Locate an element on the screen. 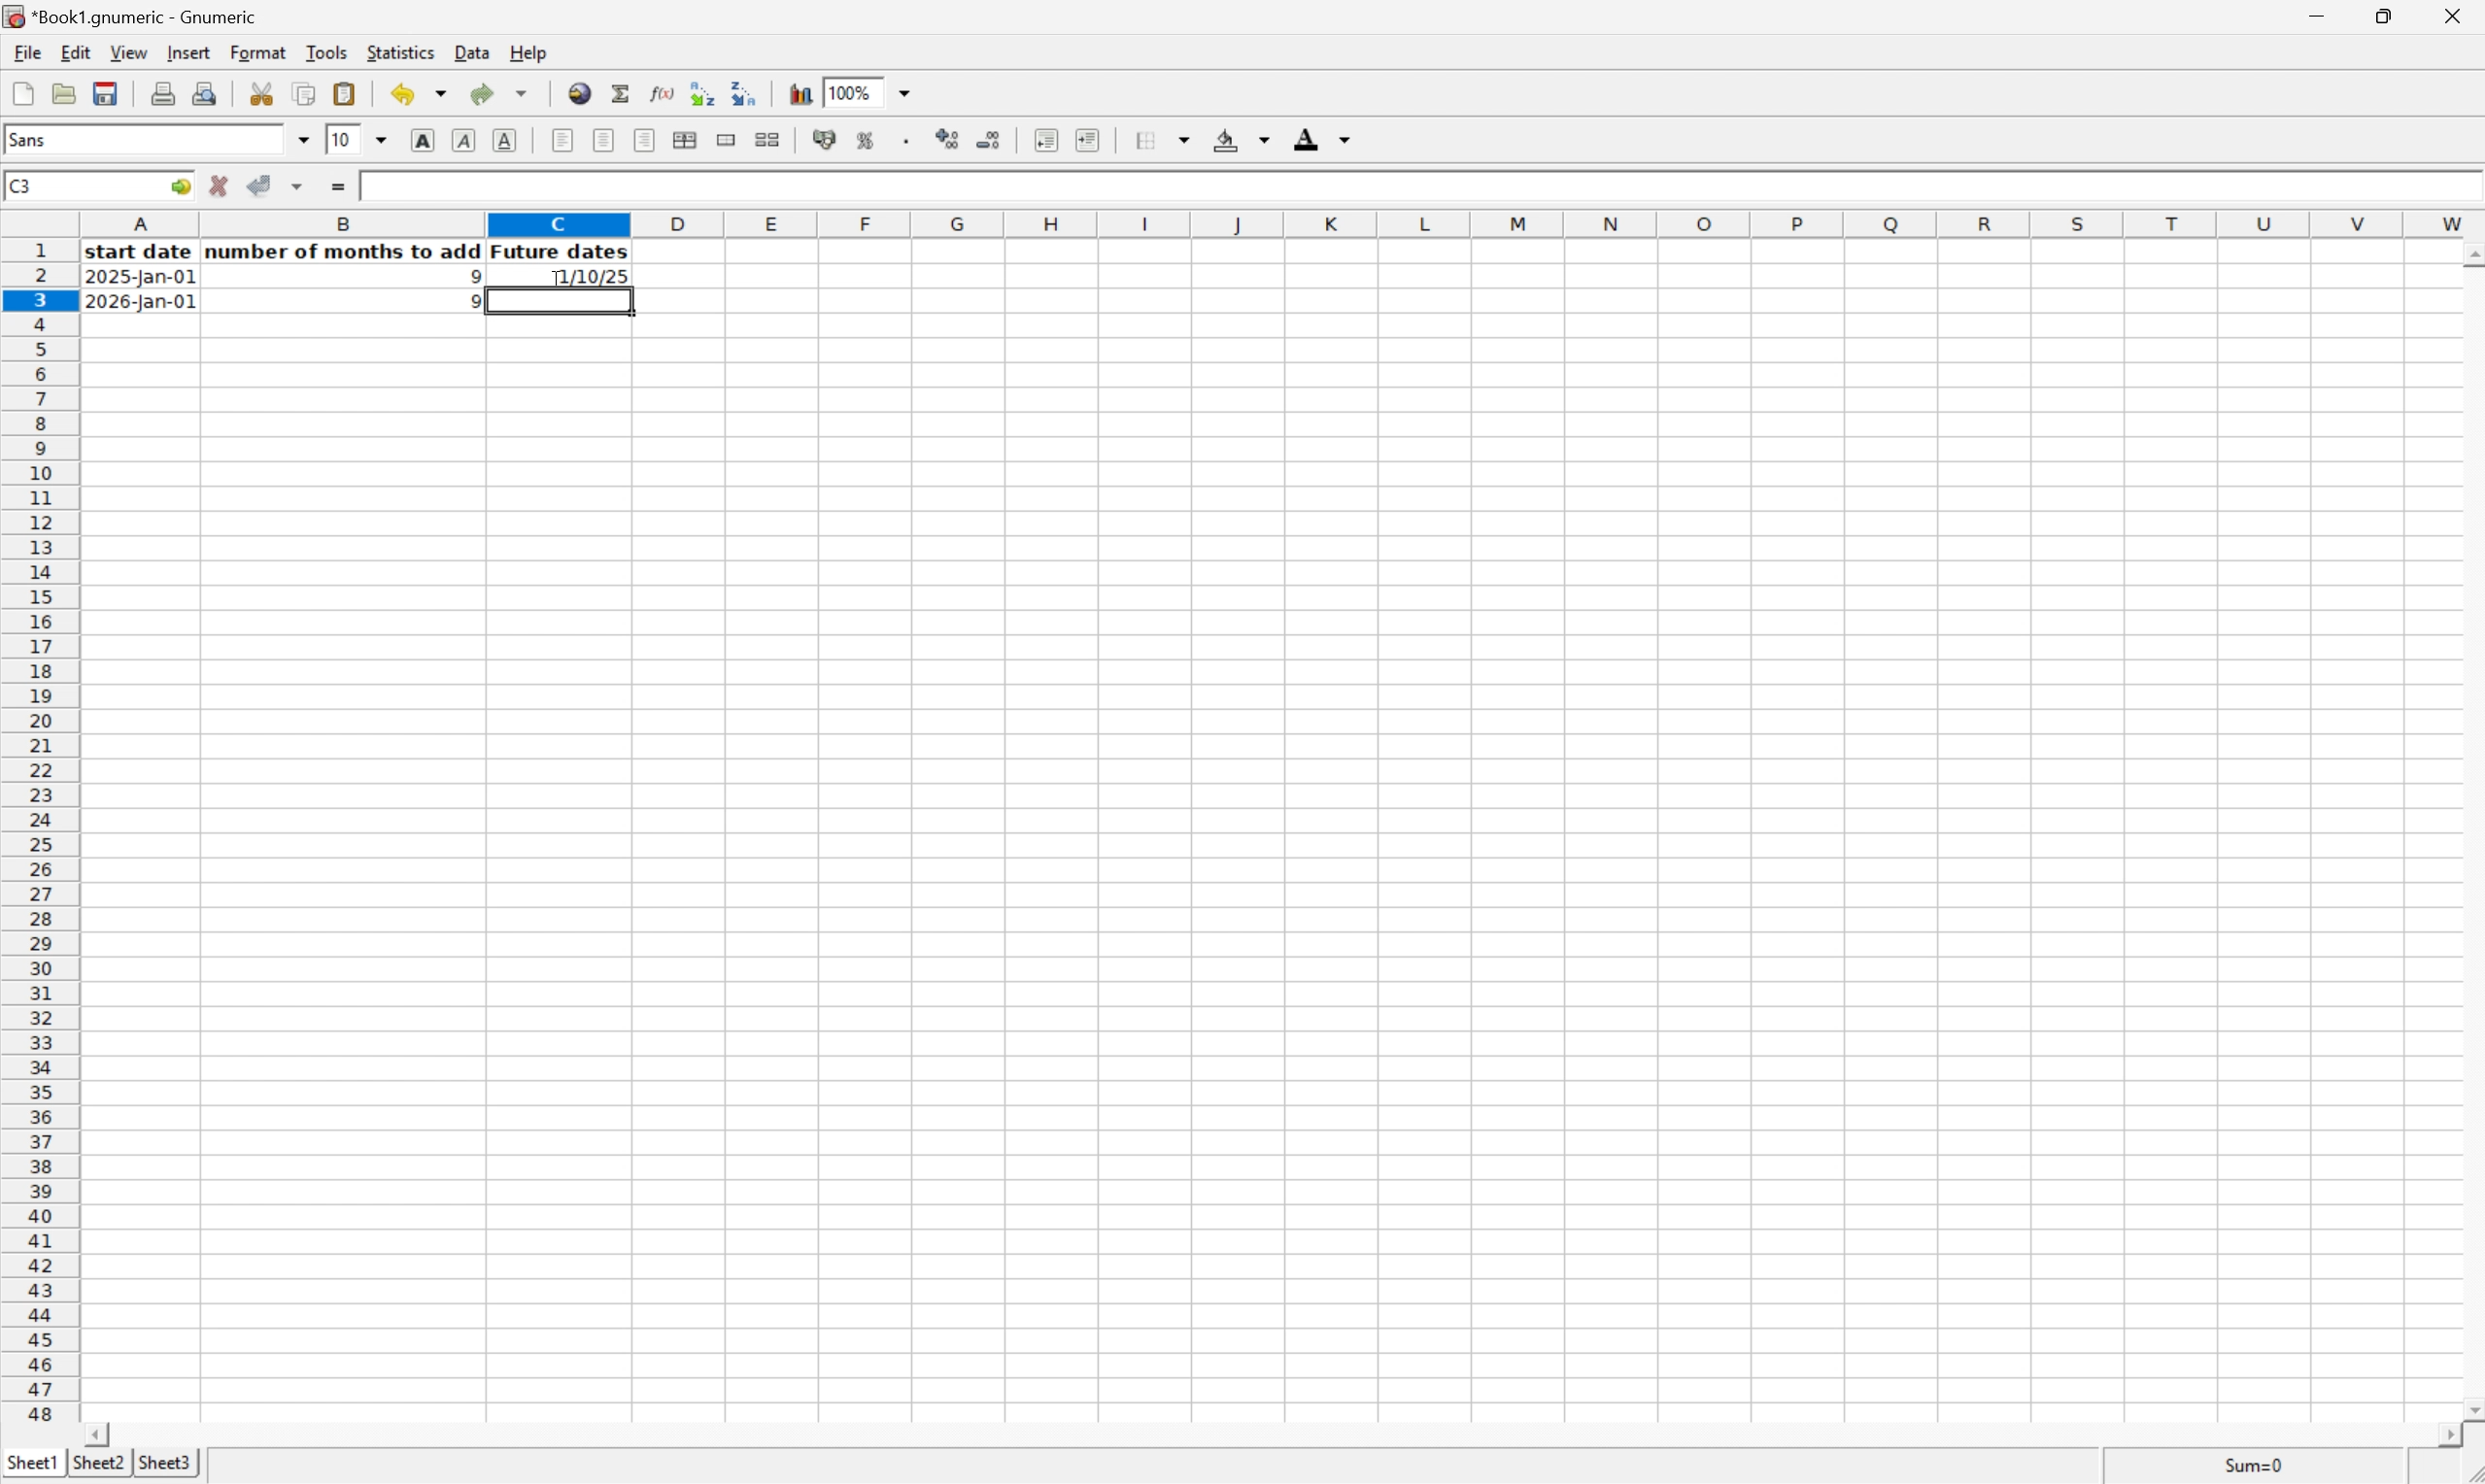  Sans is located at coordinates (39, 139).